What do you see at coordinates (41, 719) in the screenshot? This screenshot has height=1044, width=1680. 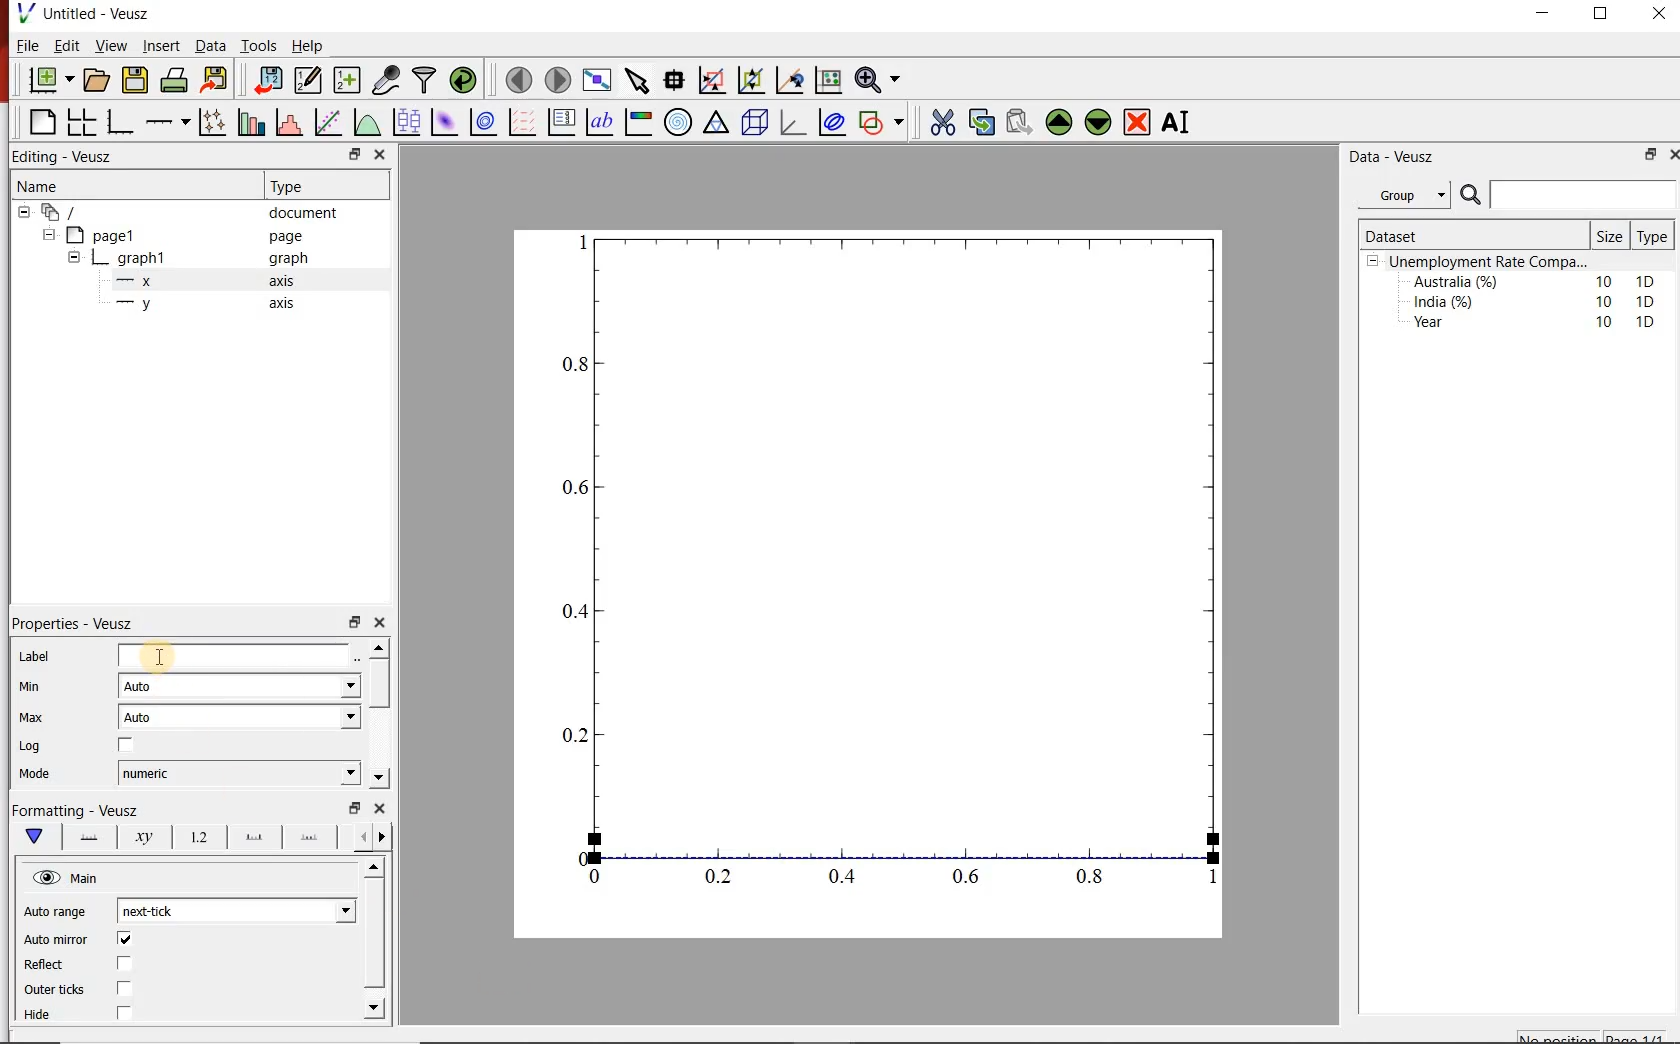 I see `Max` at bounding box center [41, 719].